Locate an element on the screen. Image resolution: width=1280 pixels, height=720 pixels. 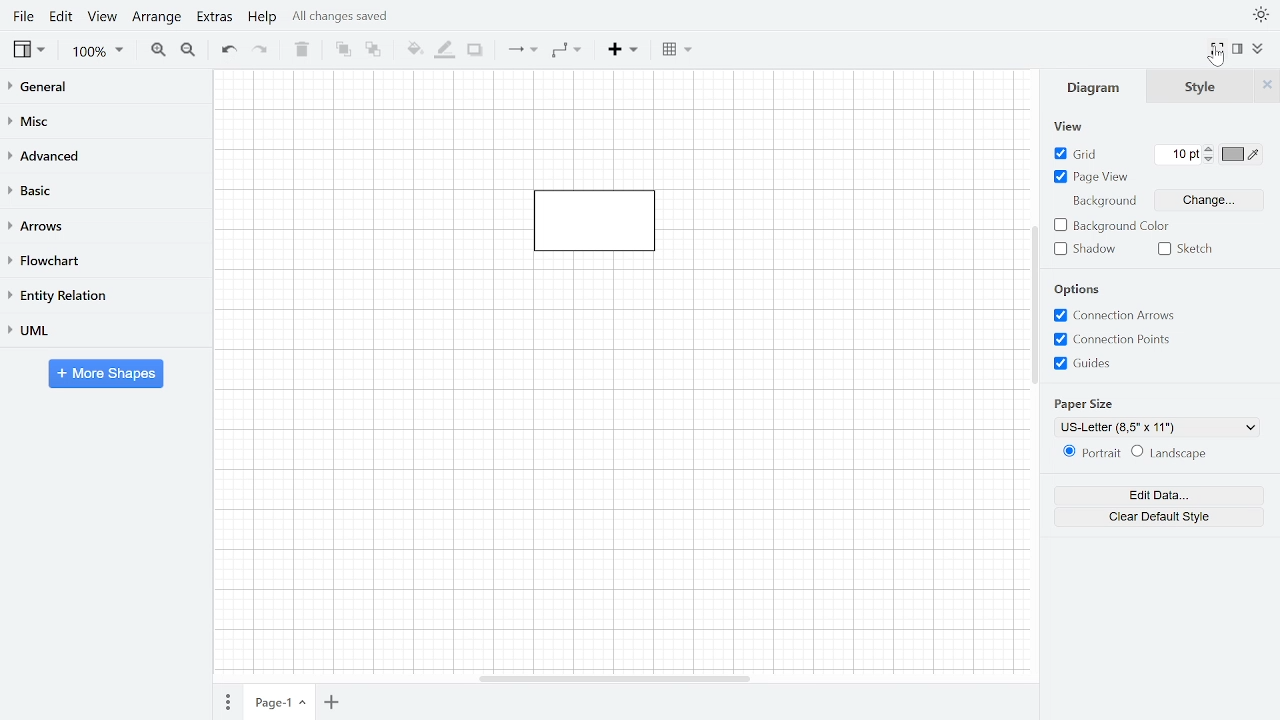
Style is located at coordinates (1202, 86).